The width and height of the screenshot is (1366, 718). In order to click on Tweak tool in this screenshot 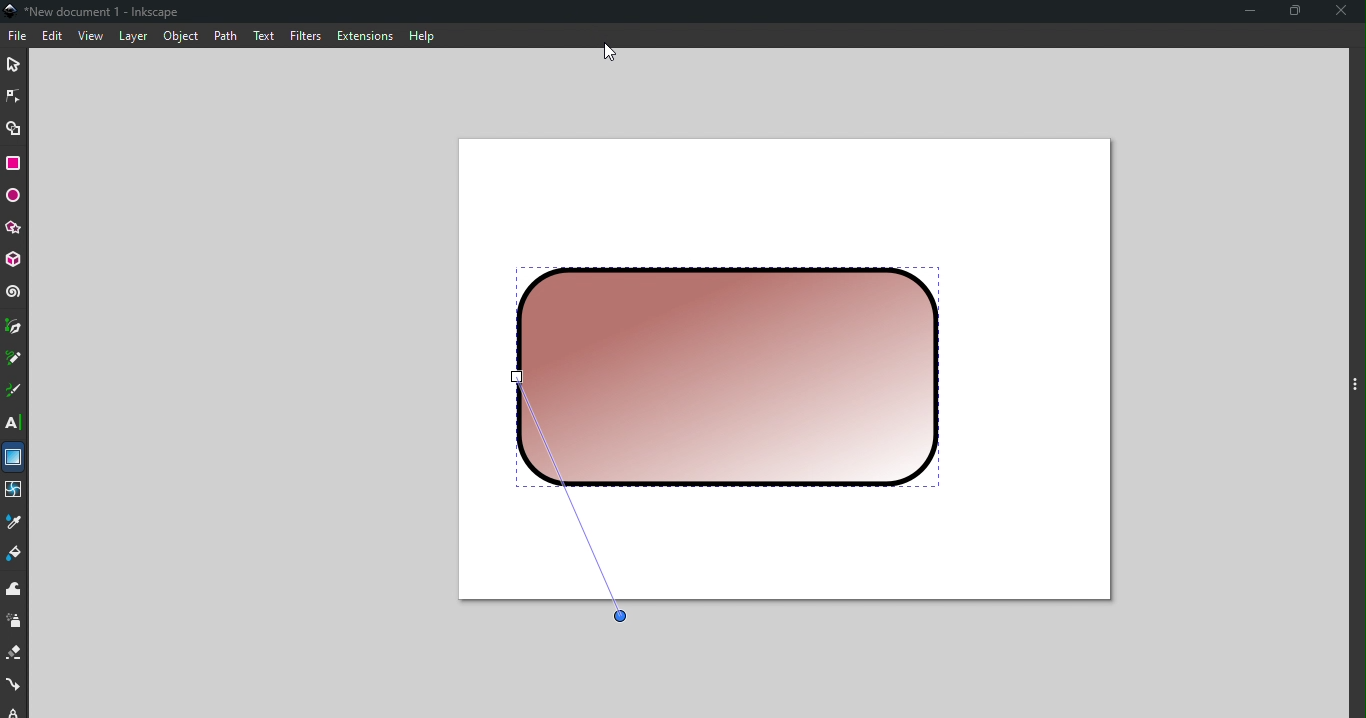, I will do `click(14, 590)`.